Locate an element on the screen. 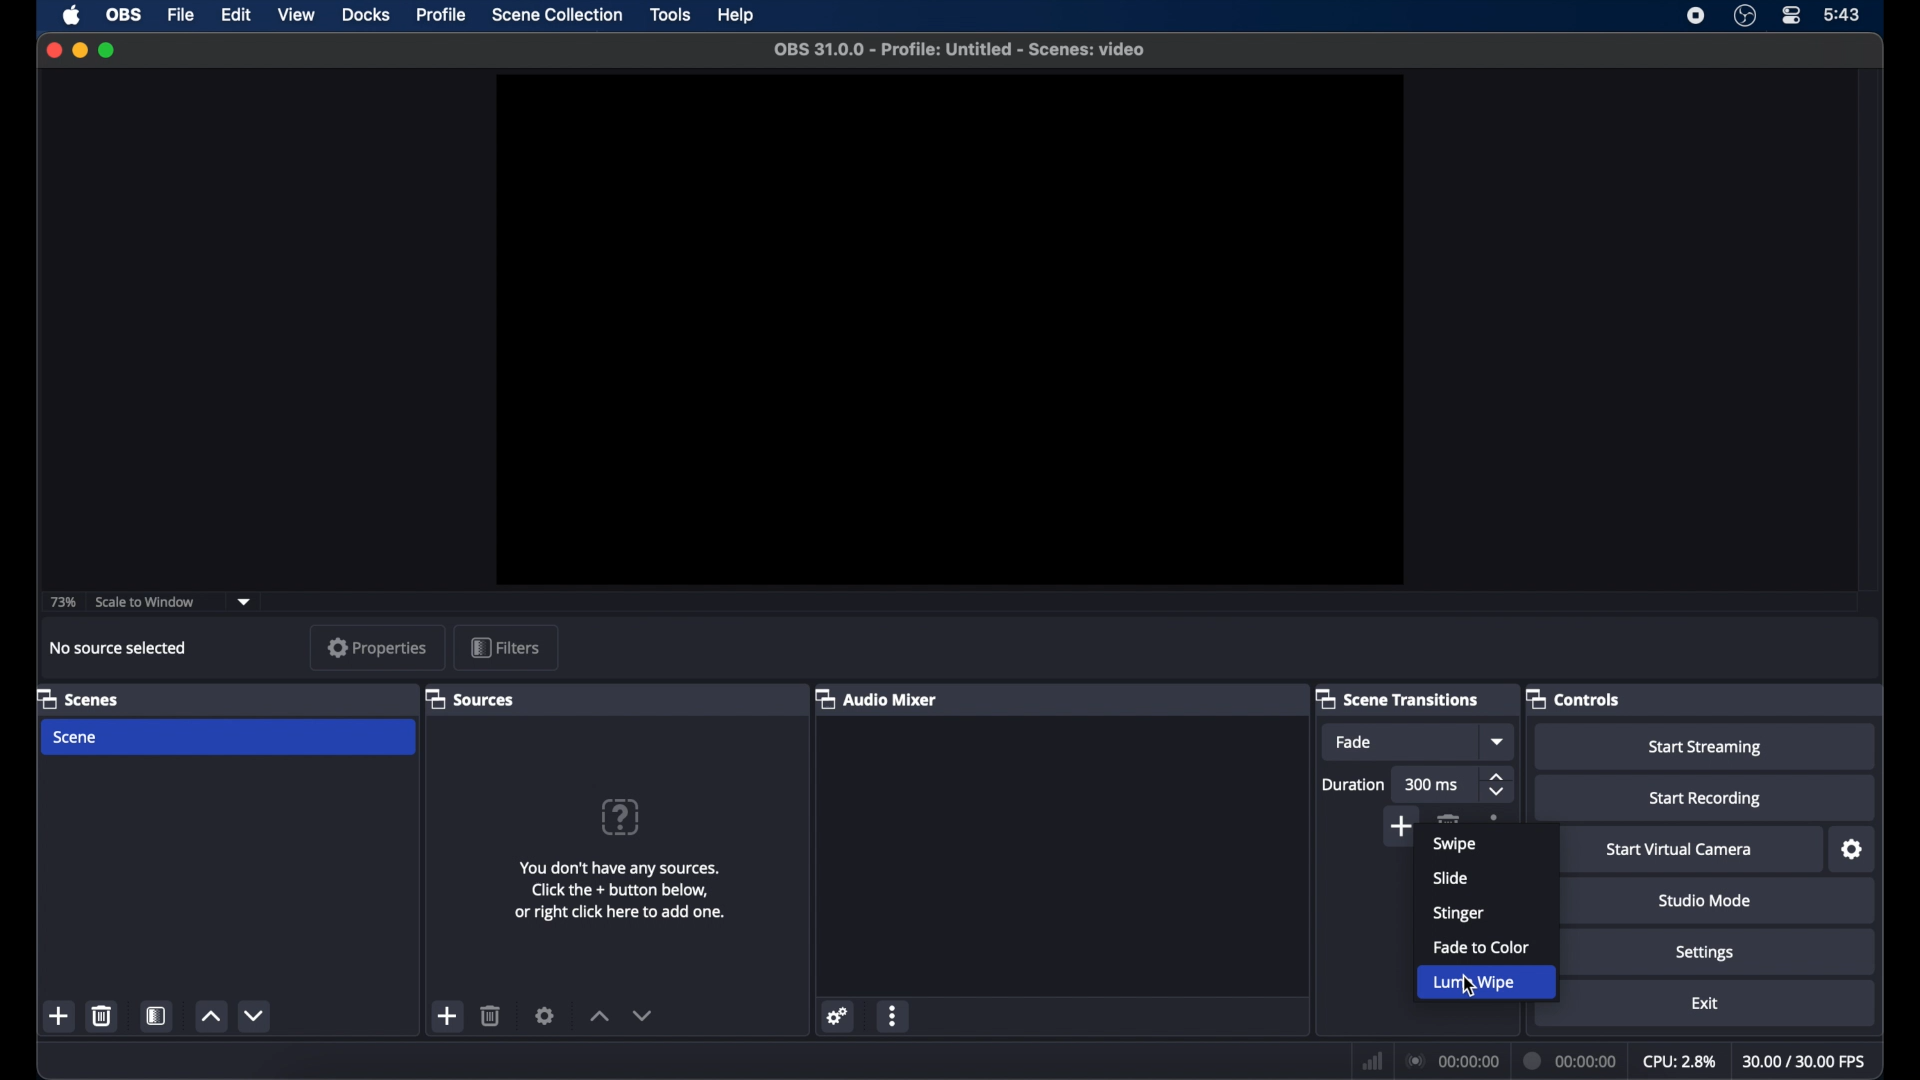 This screenshot has height=1080, width=1920. delete is located at coordinates (102, 1017).